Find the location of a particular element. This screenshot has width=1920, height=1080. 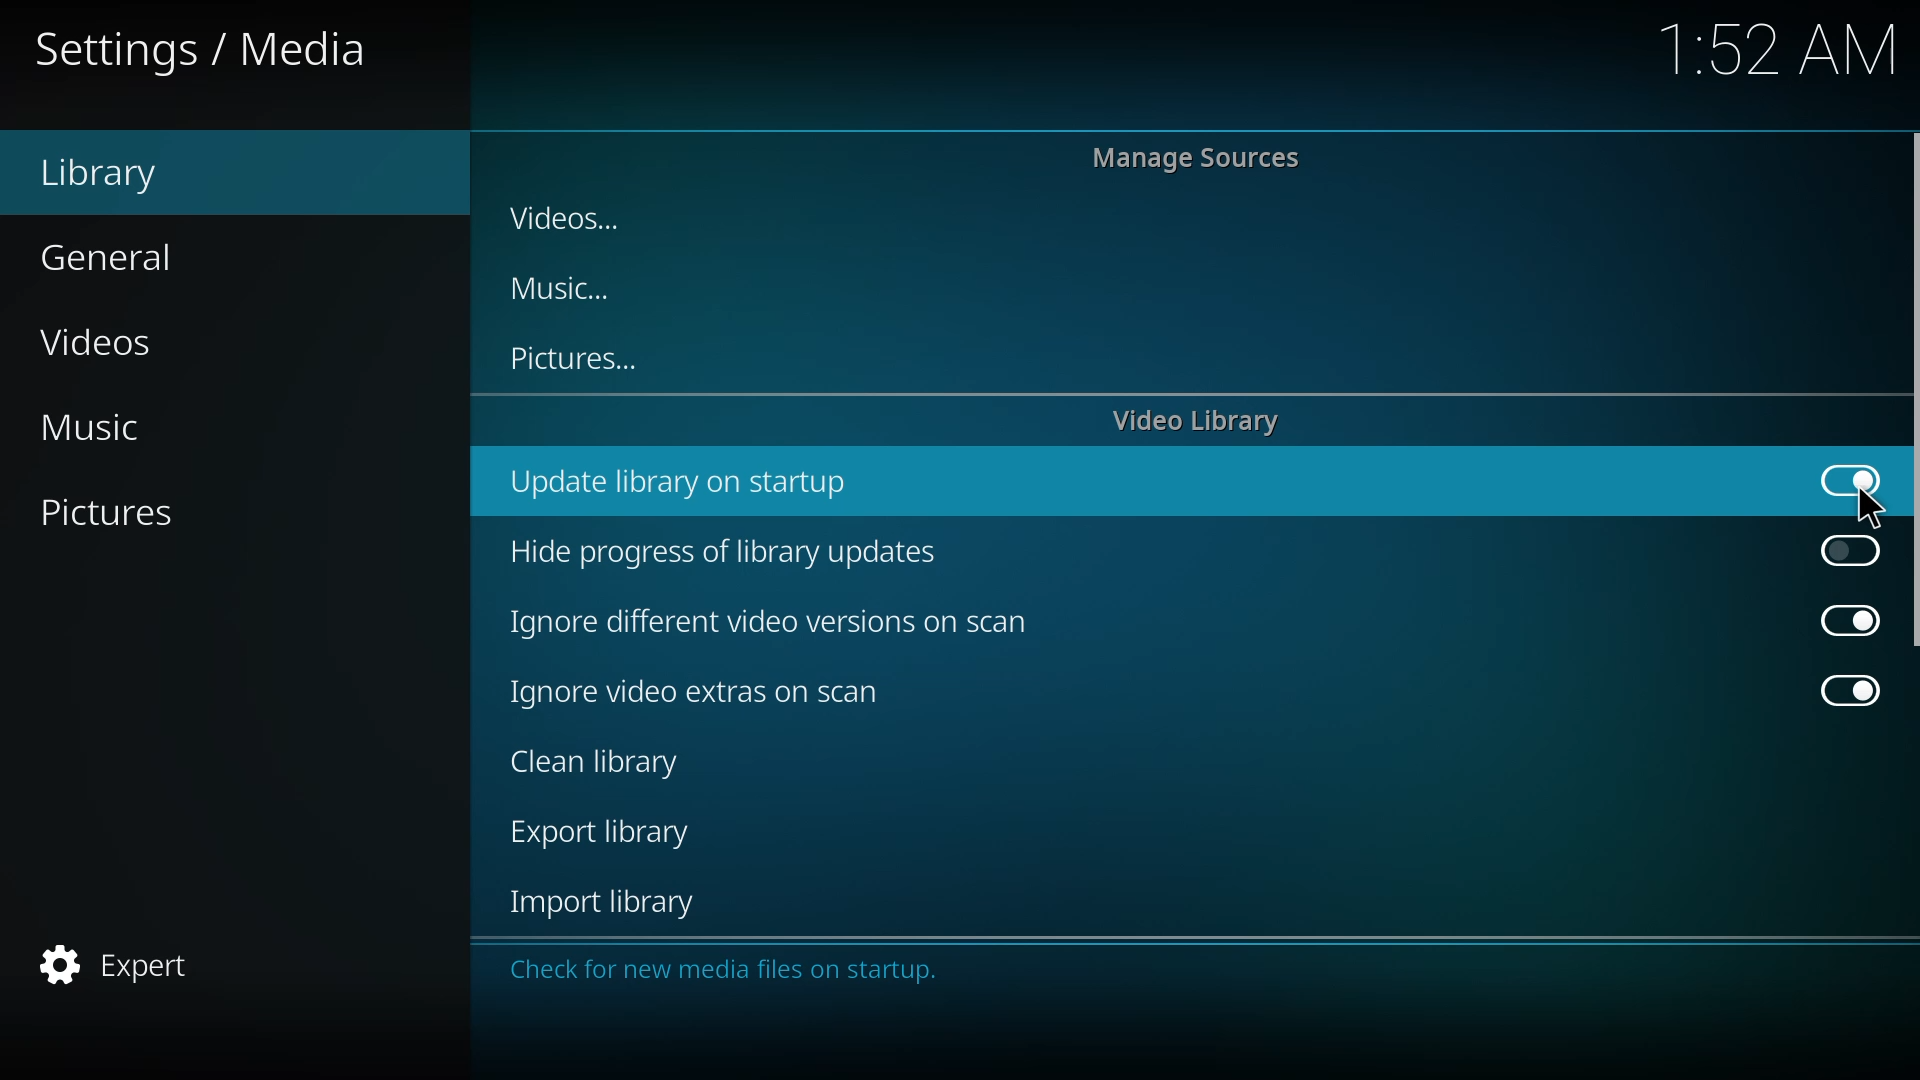

hide progress of library updates is located at coordinates (730, 552).